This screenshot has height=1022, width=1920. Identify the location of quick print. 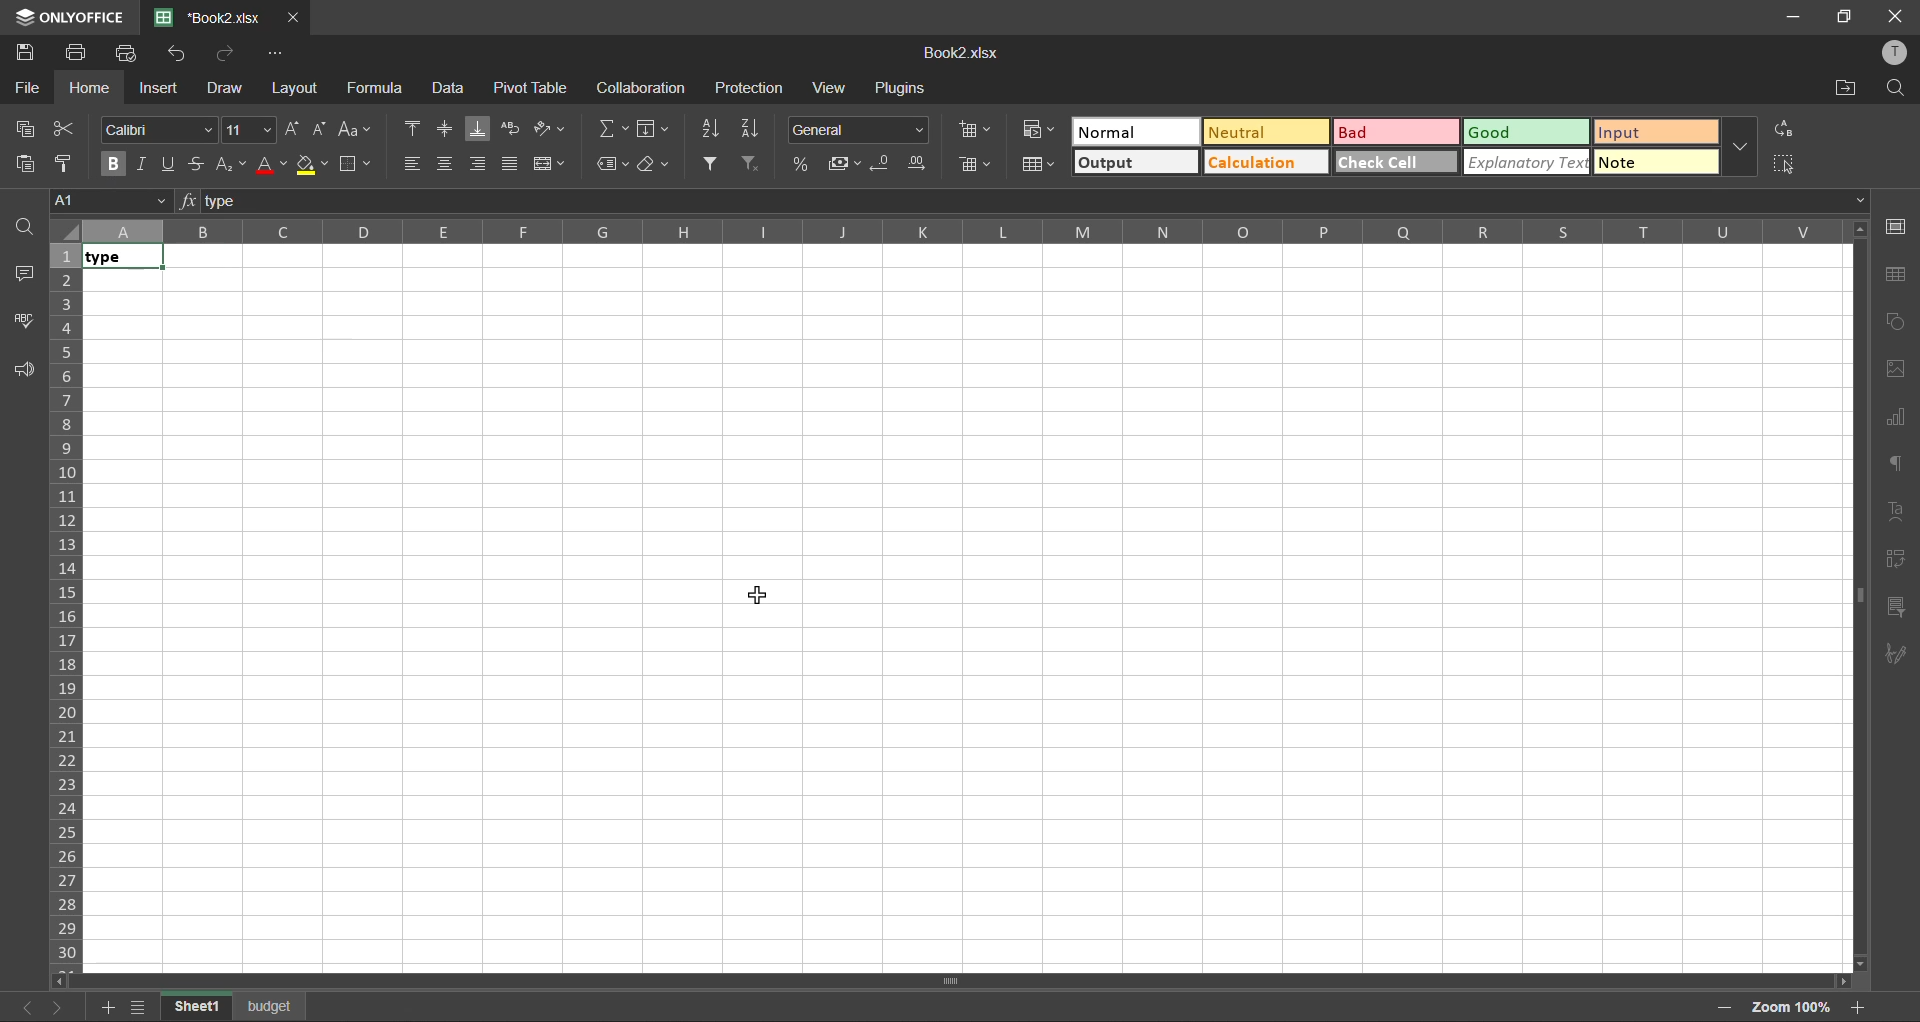
(131, 54).